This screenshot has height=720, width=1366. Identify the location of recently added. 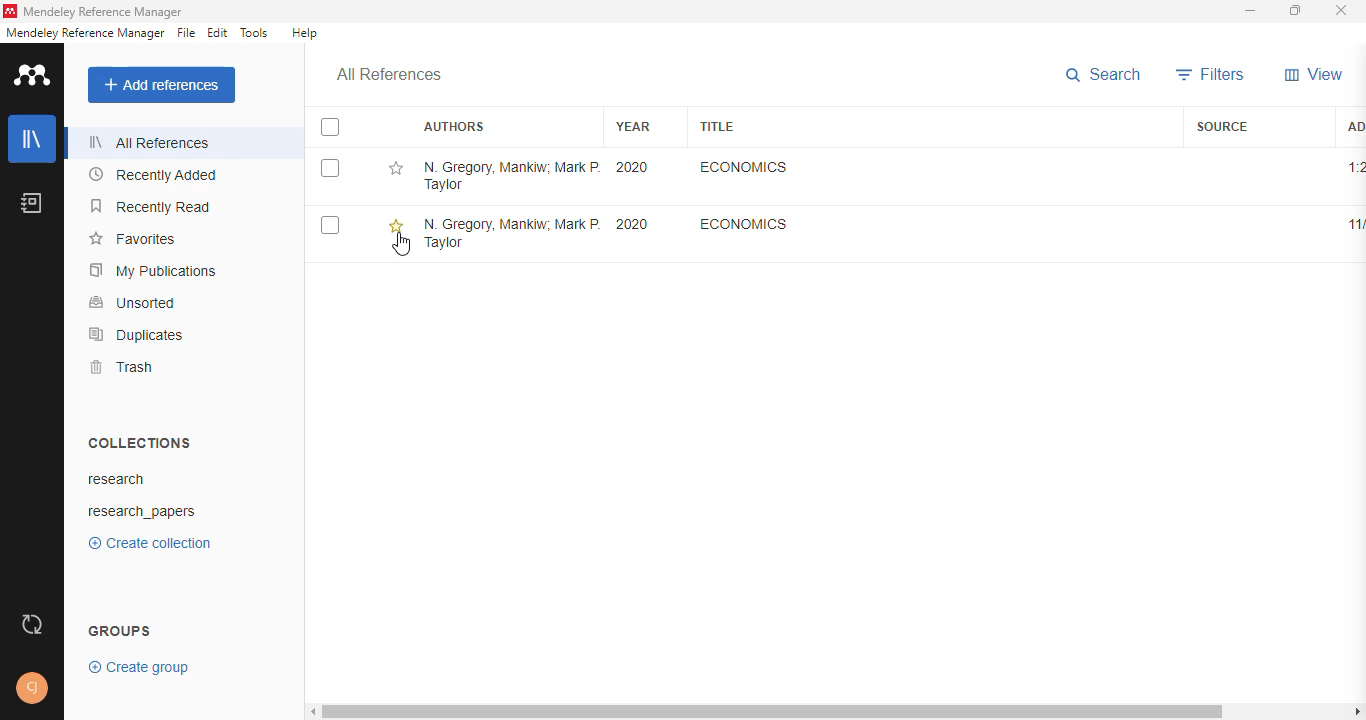
(153, 175).